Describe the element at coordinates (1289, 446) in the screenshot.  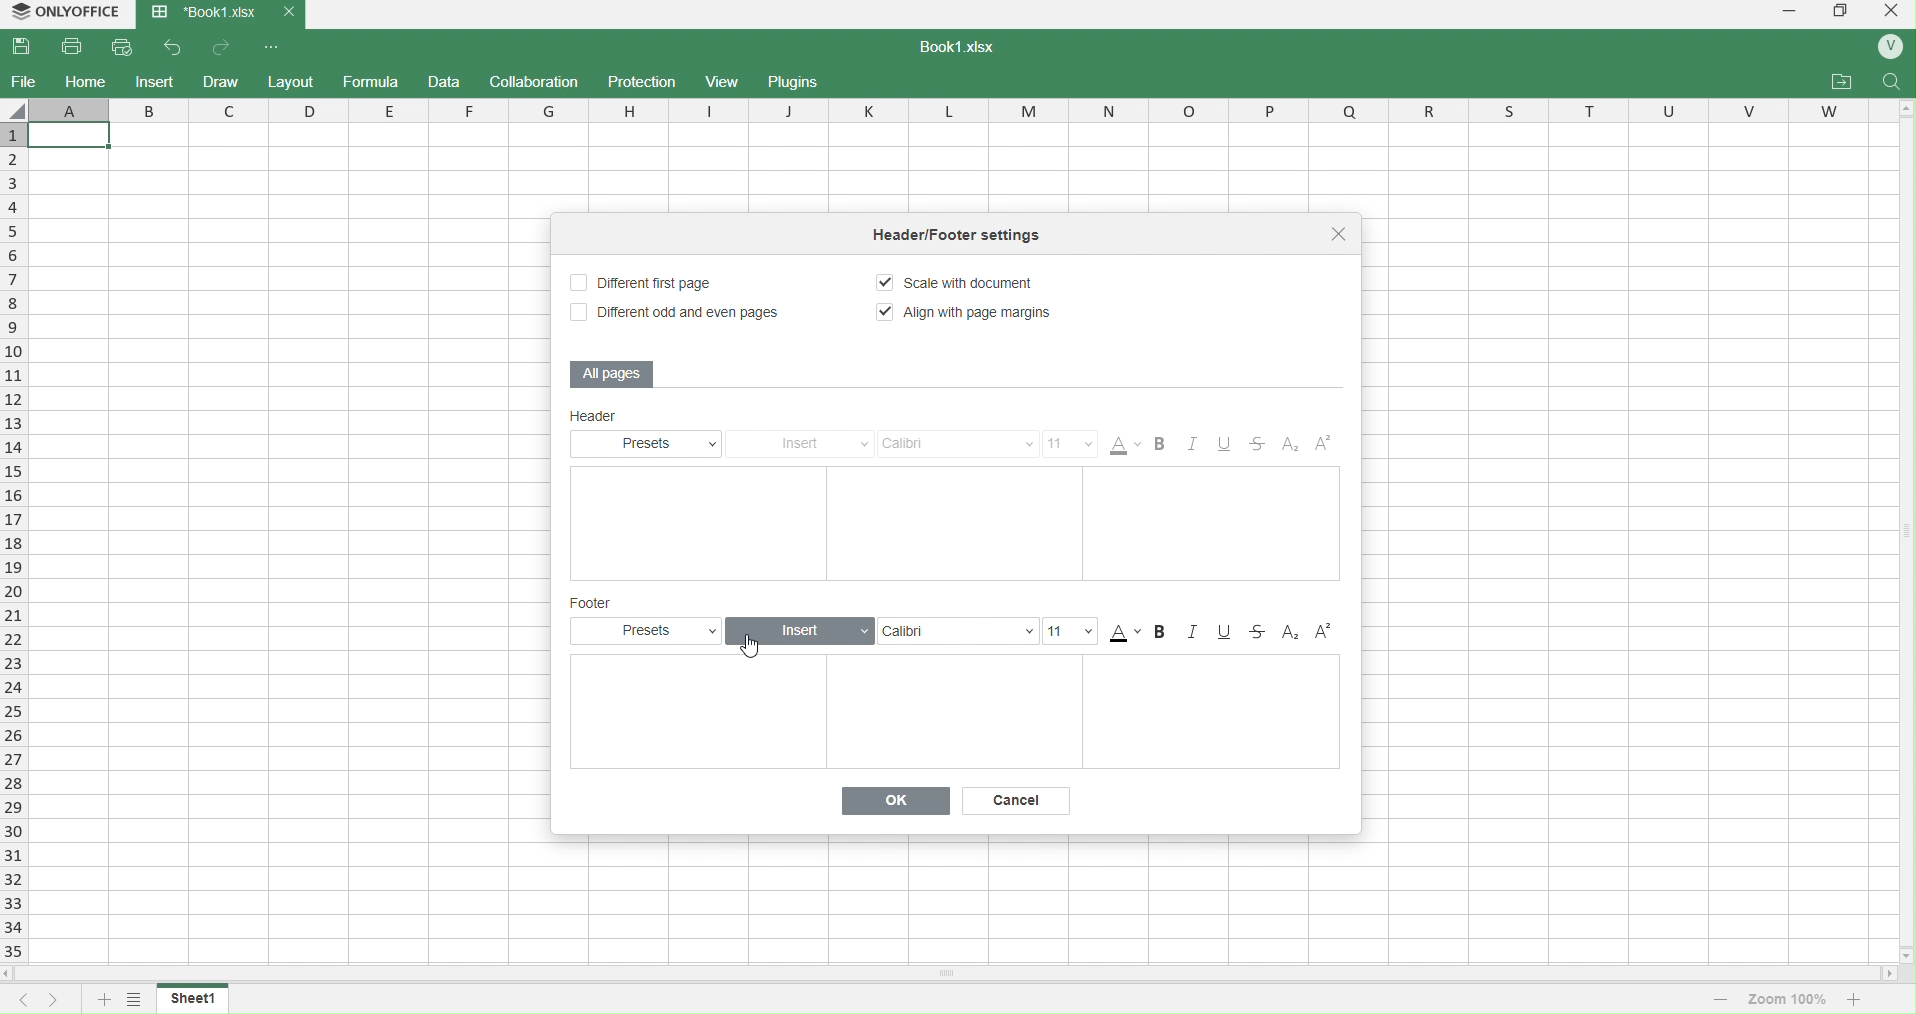
I see `Subscript` at that location.